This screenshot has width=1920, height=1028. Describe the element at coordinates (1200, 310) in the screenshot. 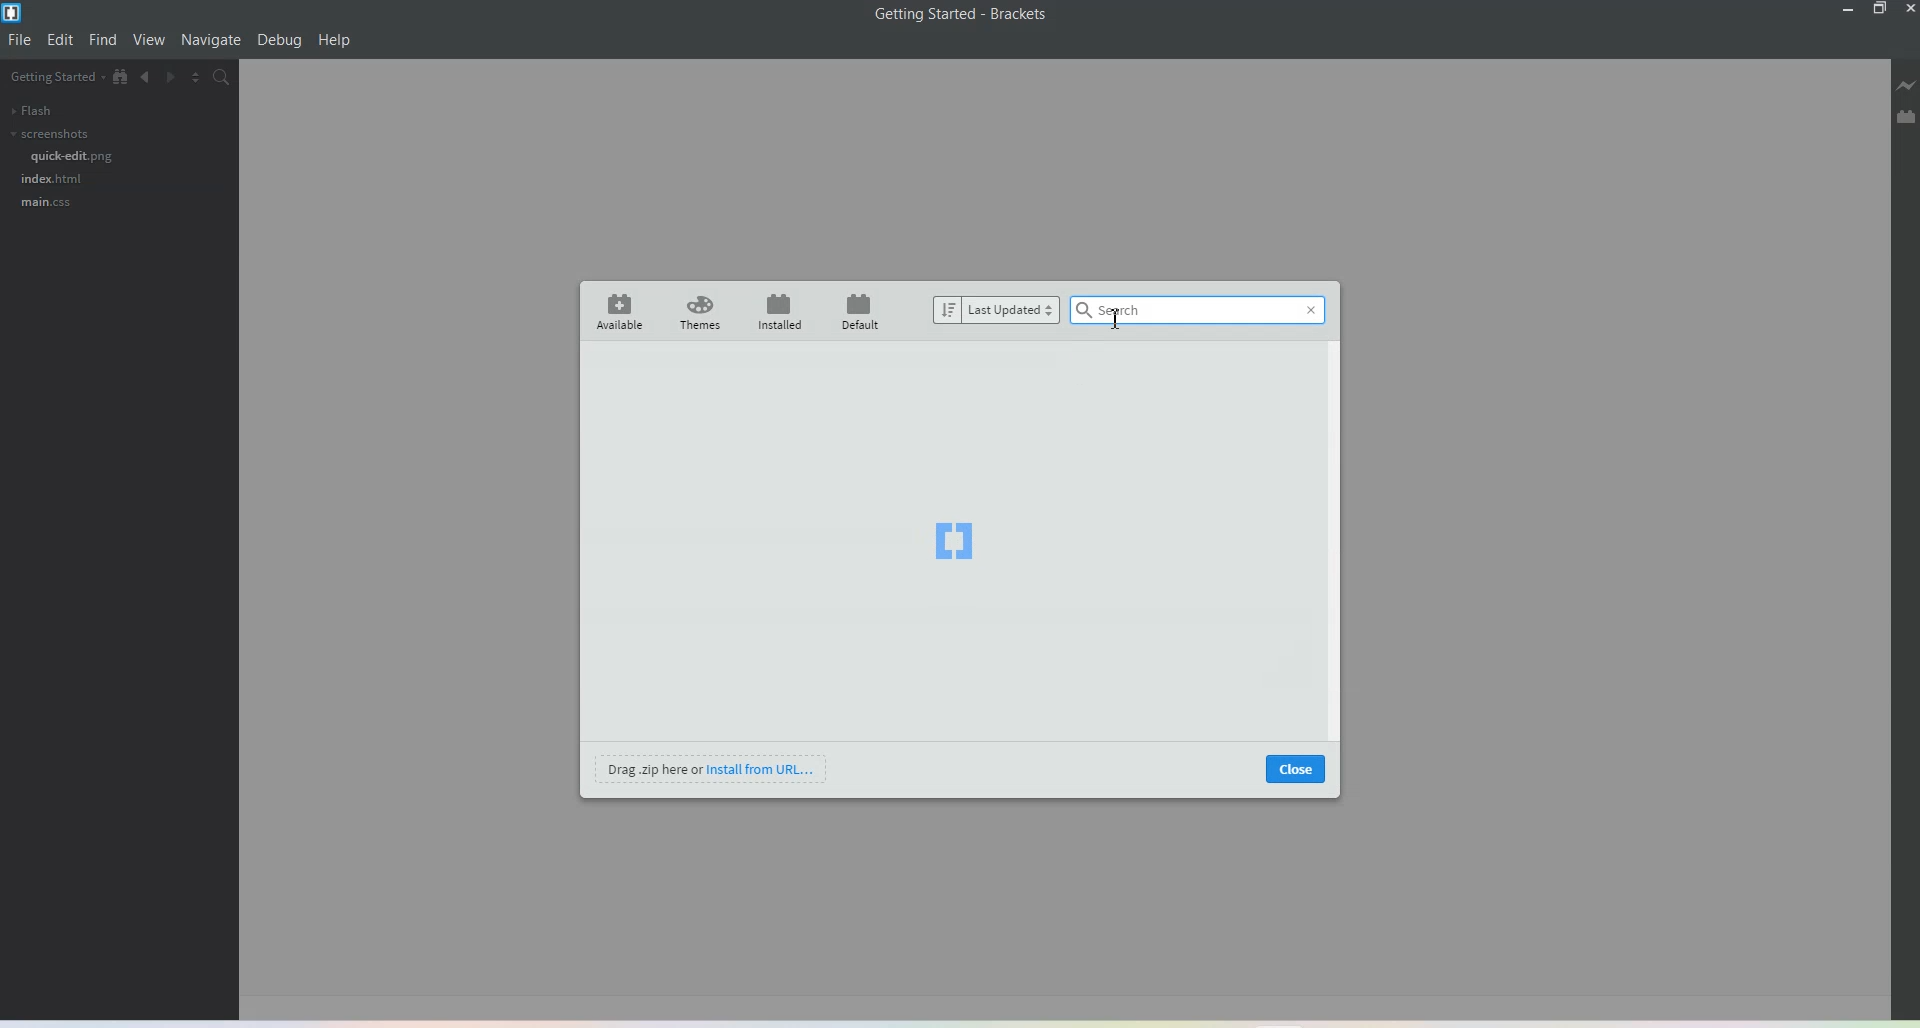

I see `Search Bar` at that location.